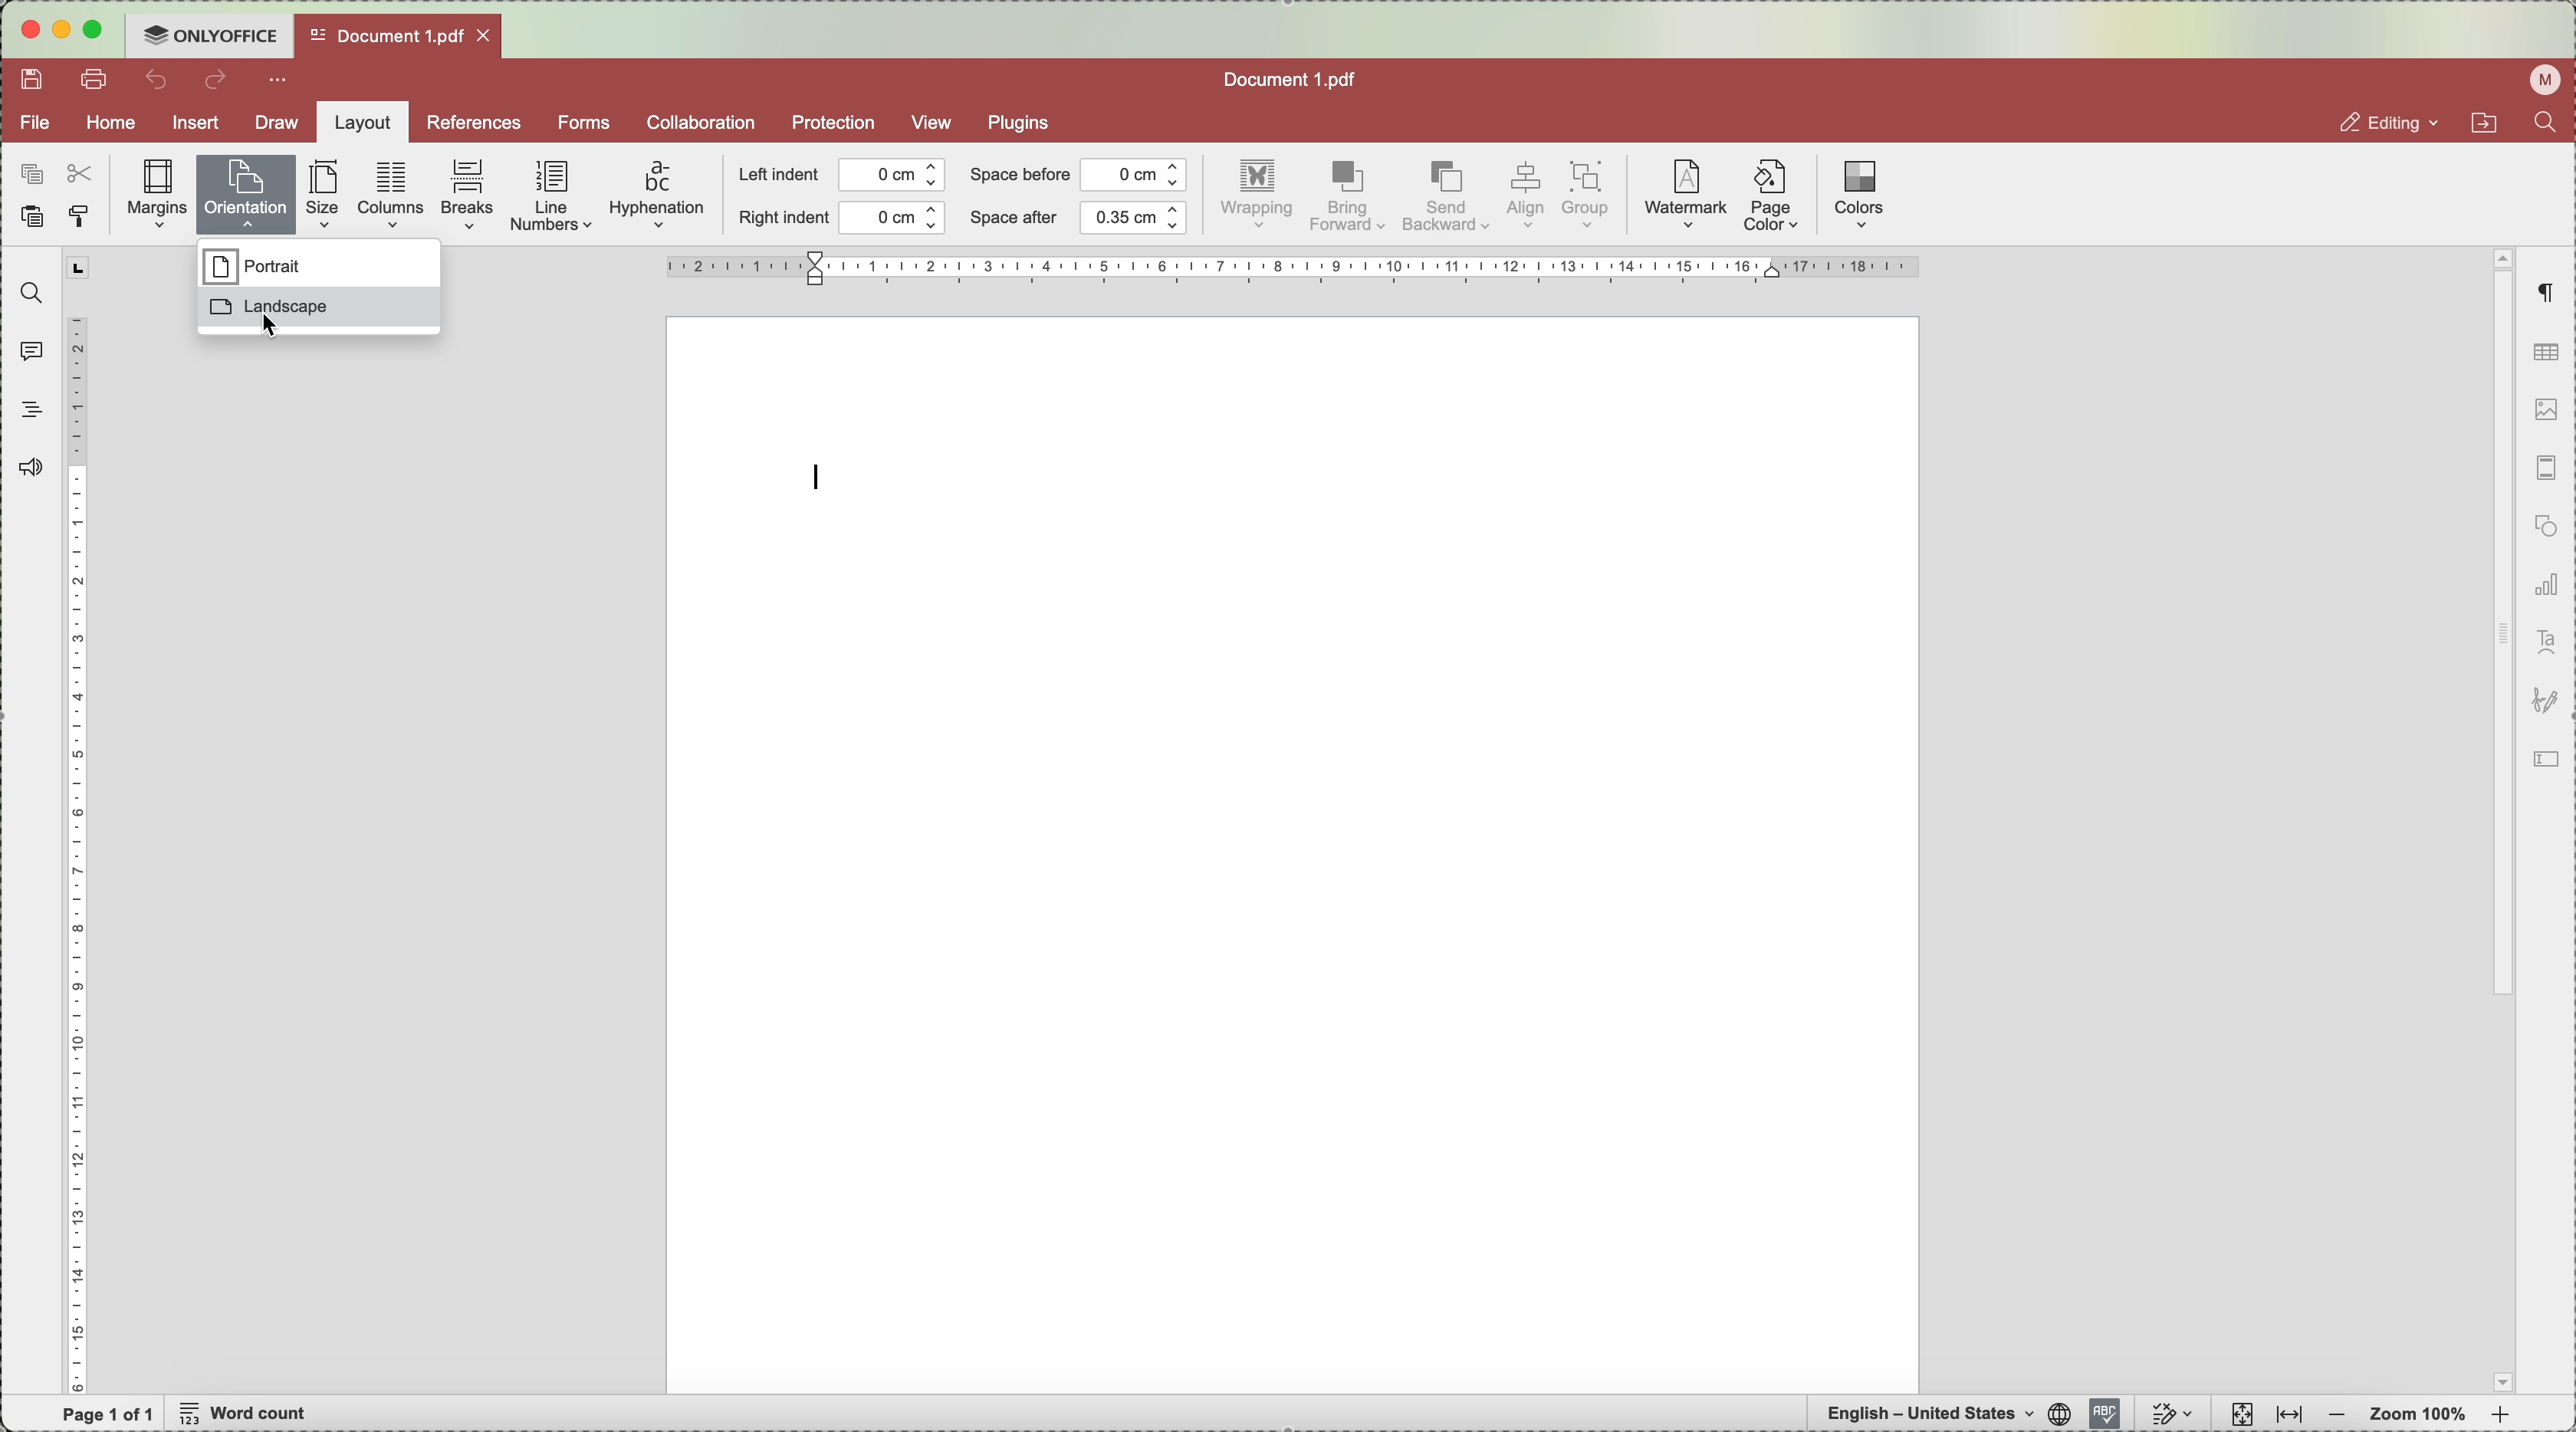  What do you see at coordinates (2539, 81) in the screenshot?
I see `user` at bounding box center [2539, 81].